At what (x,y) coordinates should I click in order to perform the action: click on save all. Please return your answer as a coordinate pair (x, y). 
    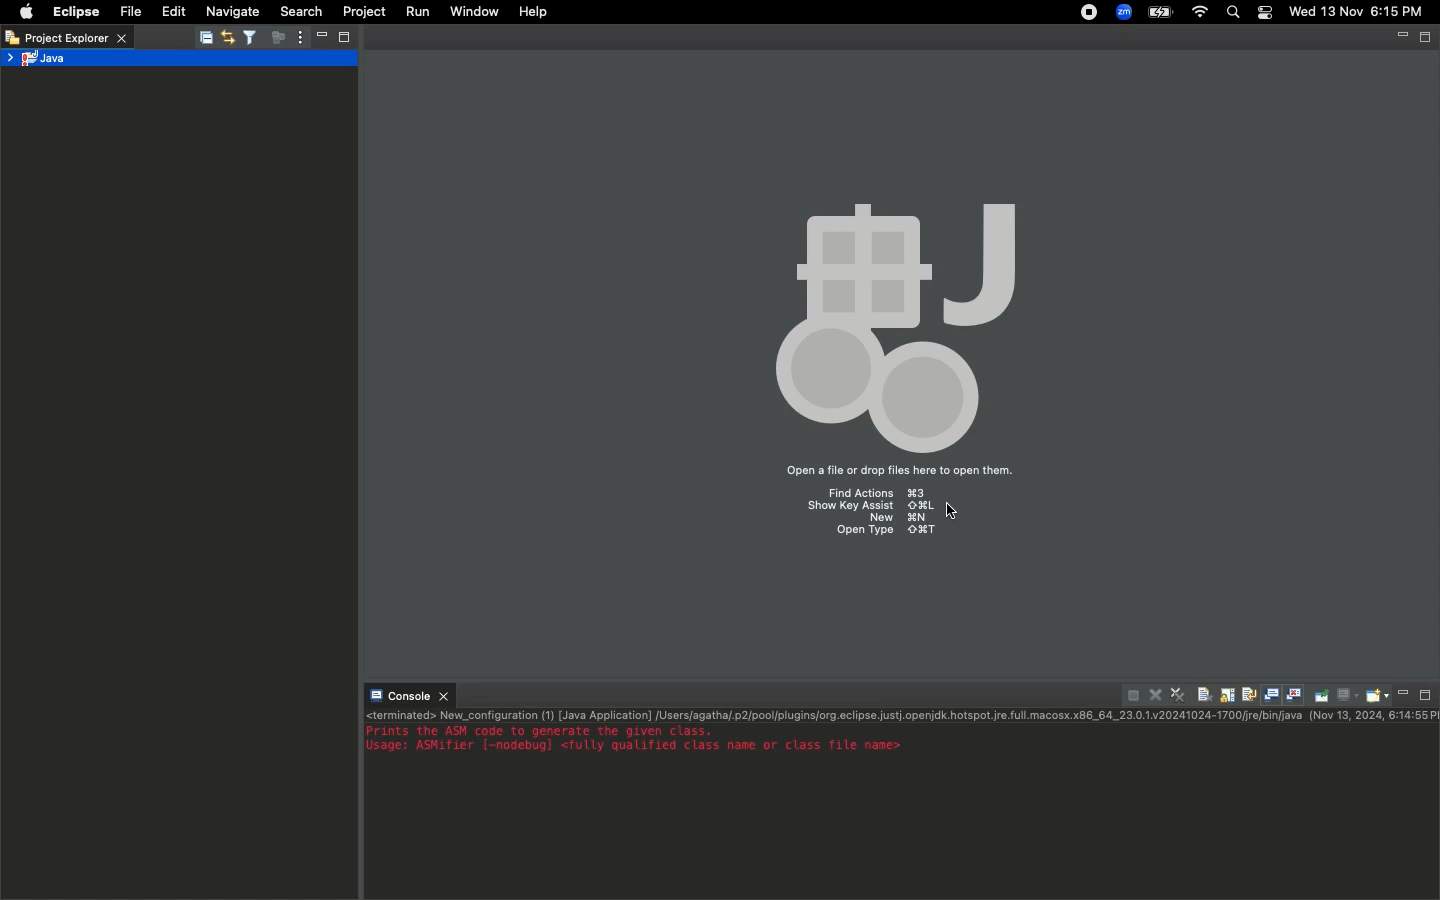
    Looking at the image, I should click on (204, 40).